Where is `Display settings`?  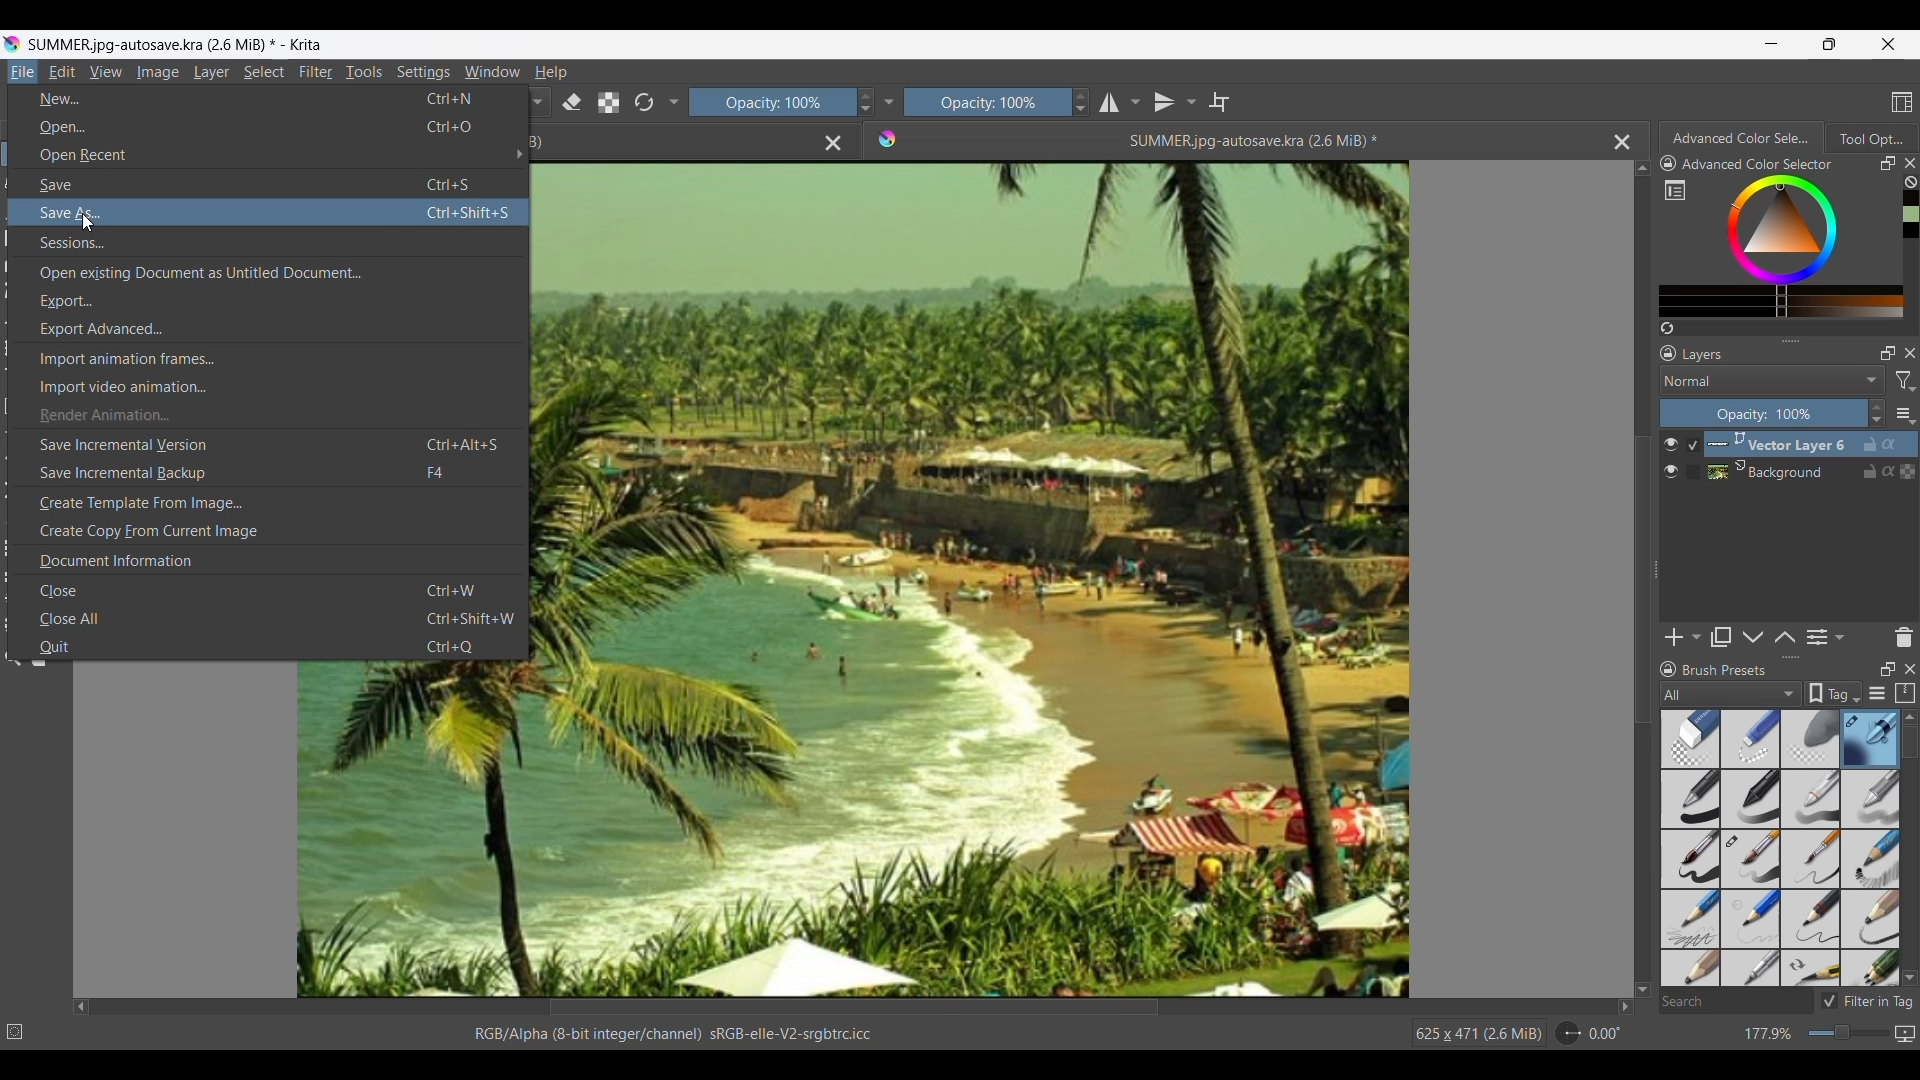 Display settings is located at coordinates (1877, 693).